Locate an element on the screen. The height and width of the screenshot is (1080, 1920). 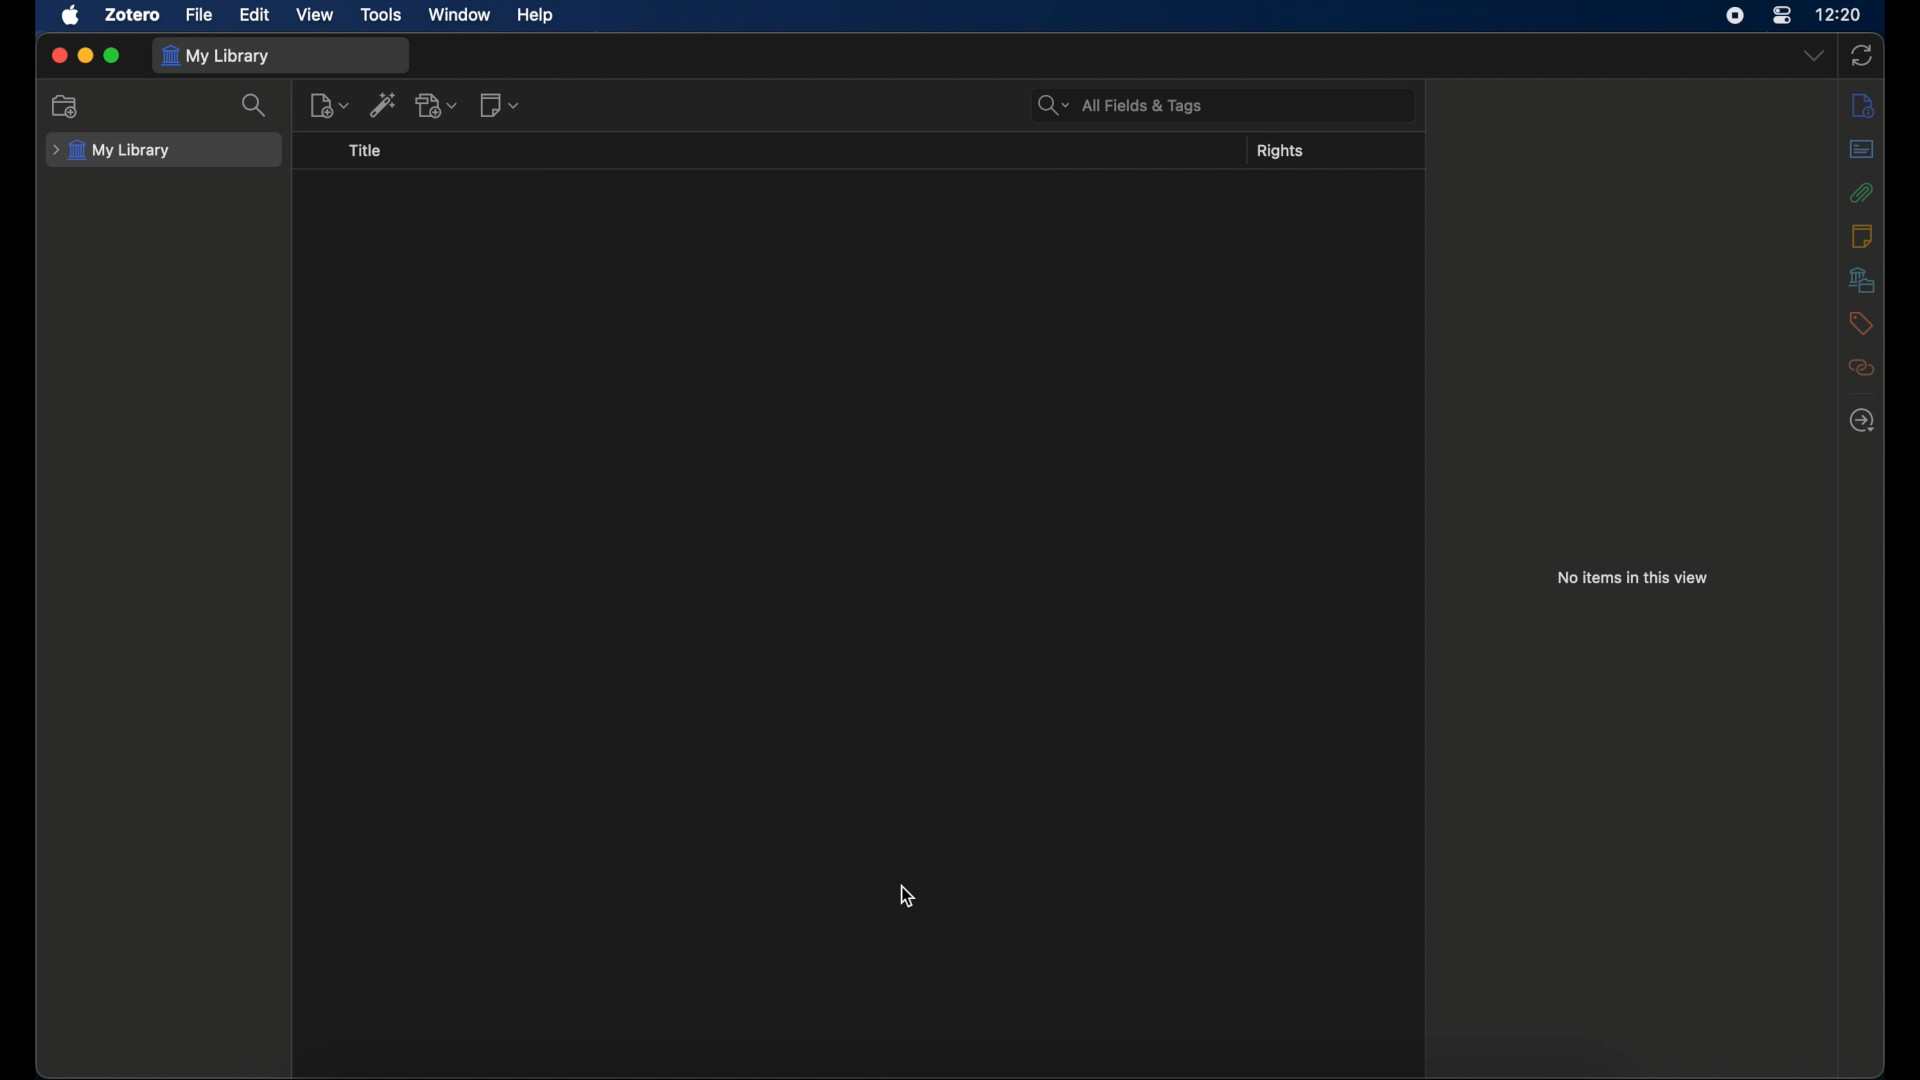
sync is located at coordinates (1861, 55).